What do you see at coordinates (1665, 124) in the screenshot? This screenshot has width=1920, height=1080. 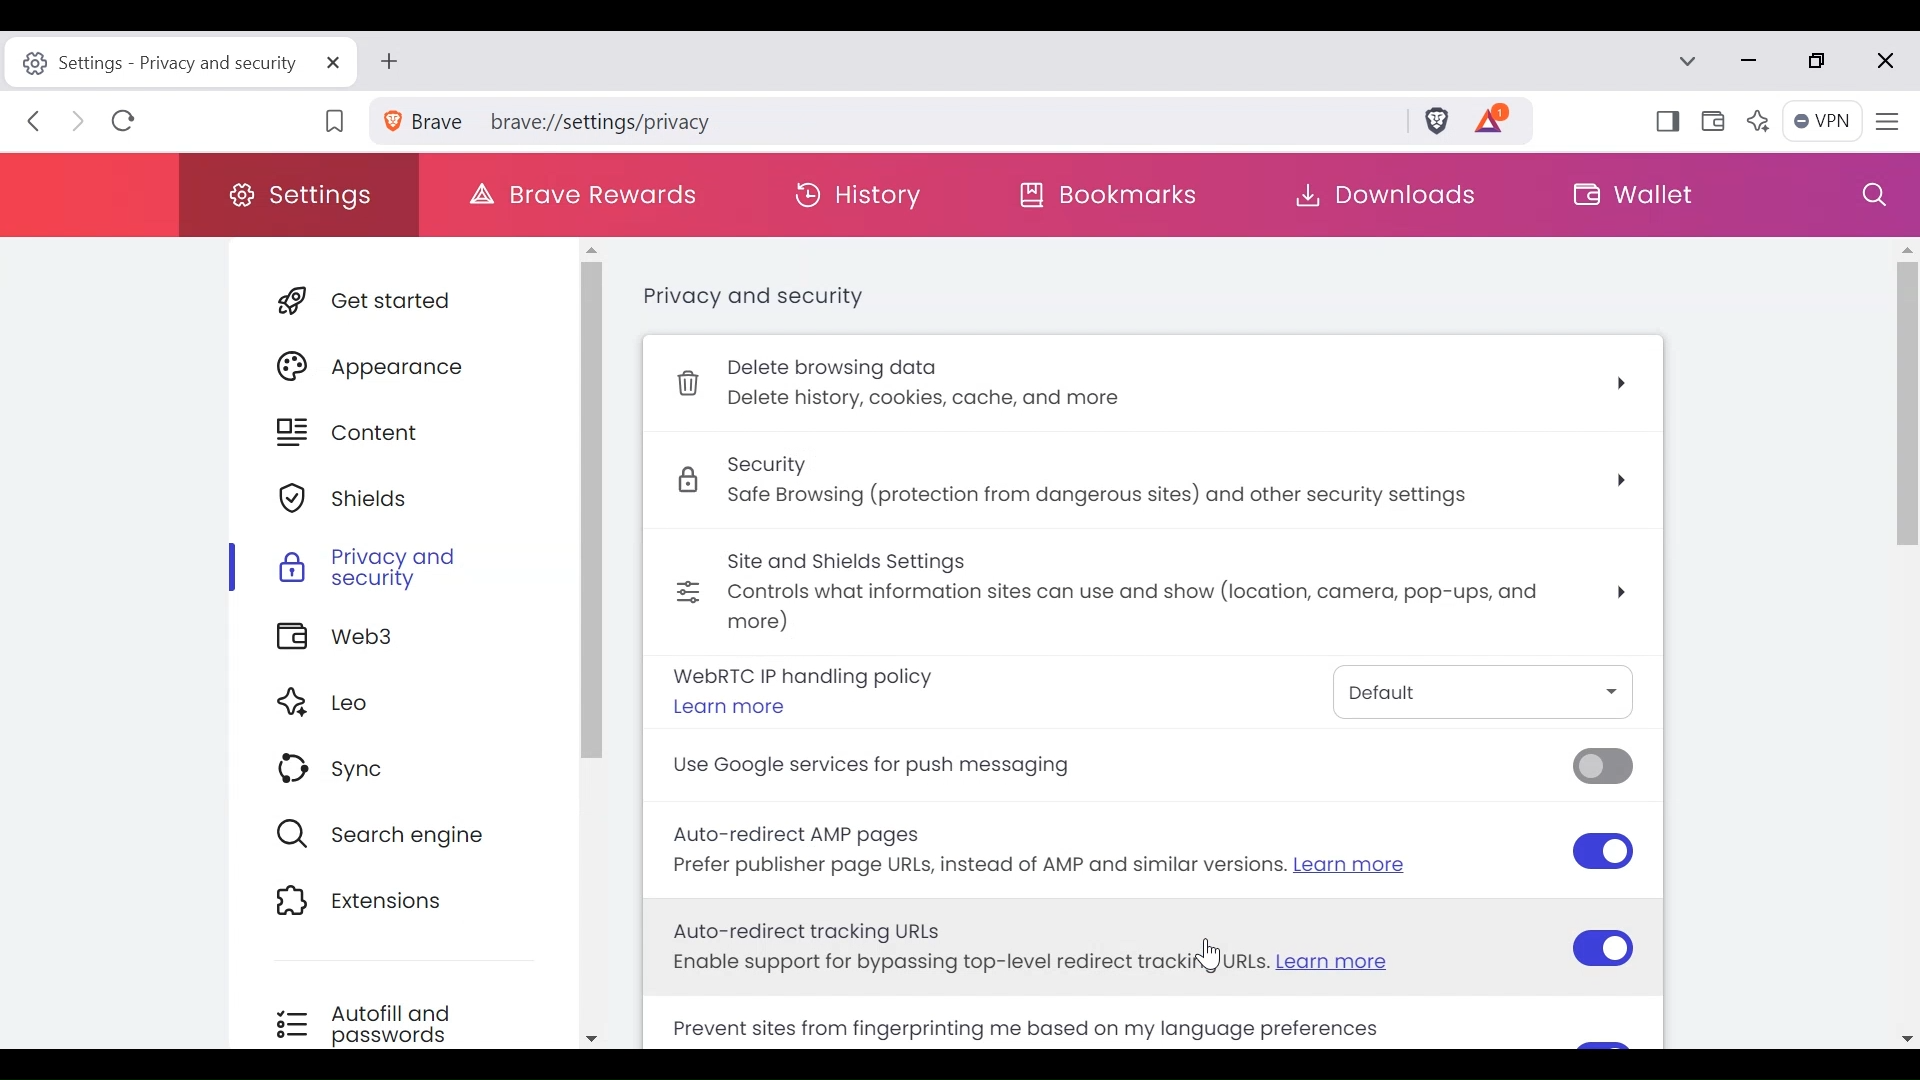 I see `Show/Hide Sidebar` at bounding box center [1665, 124].